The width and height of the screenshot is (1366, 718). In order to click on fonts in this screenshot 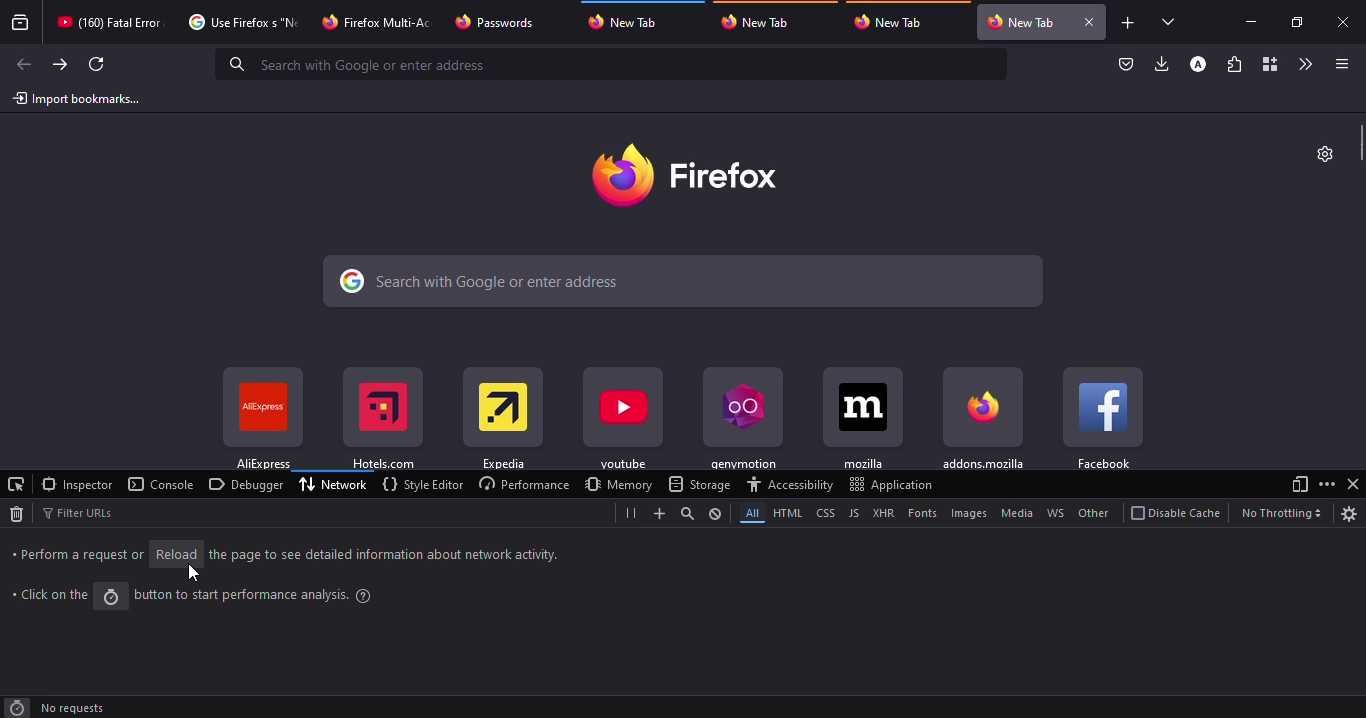, I will do `click(921, 513)`.